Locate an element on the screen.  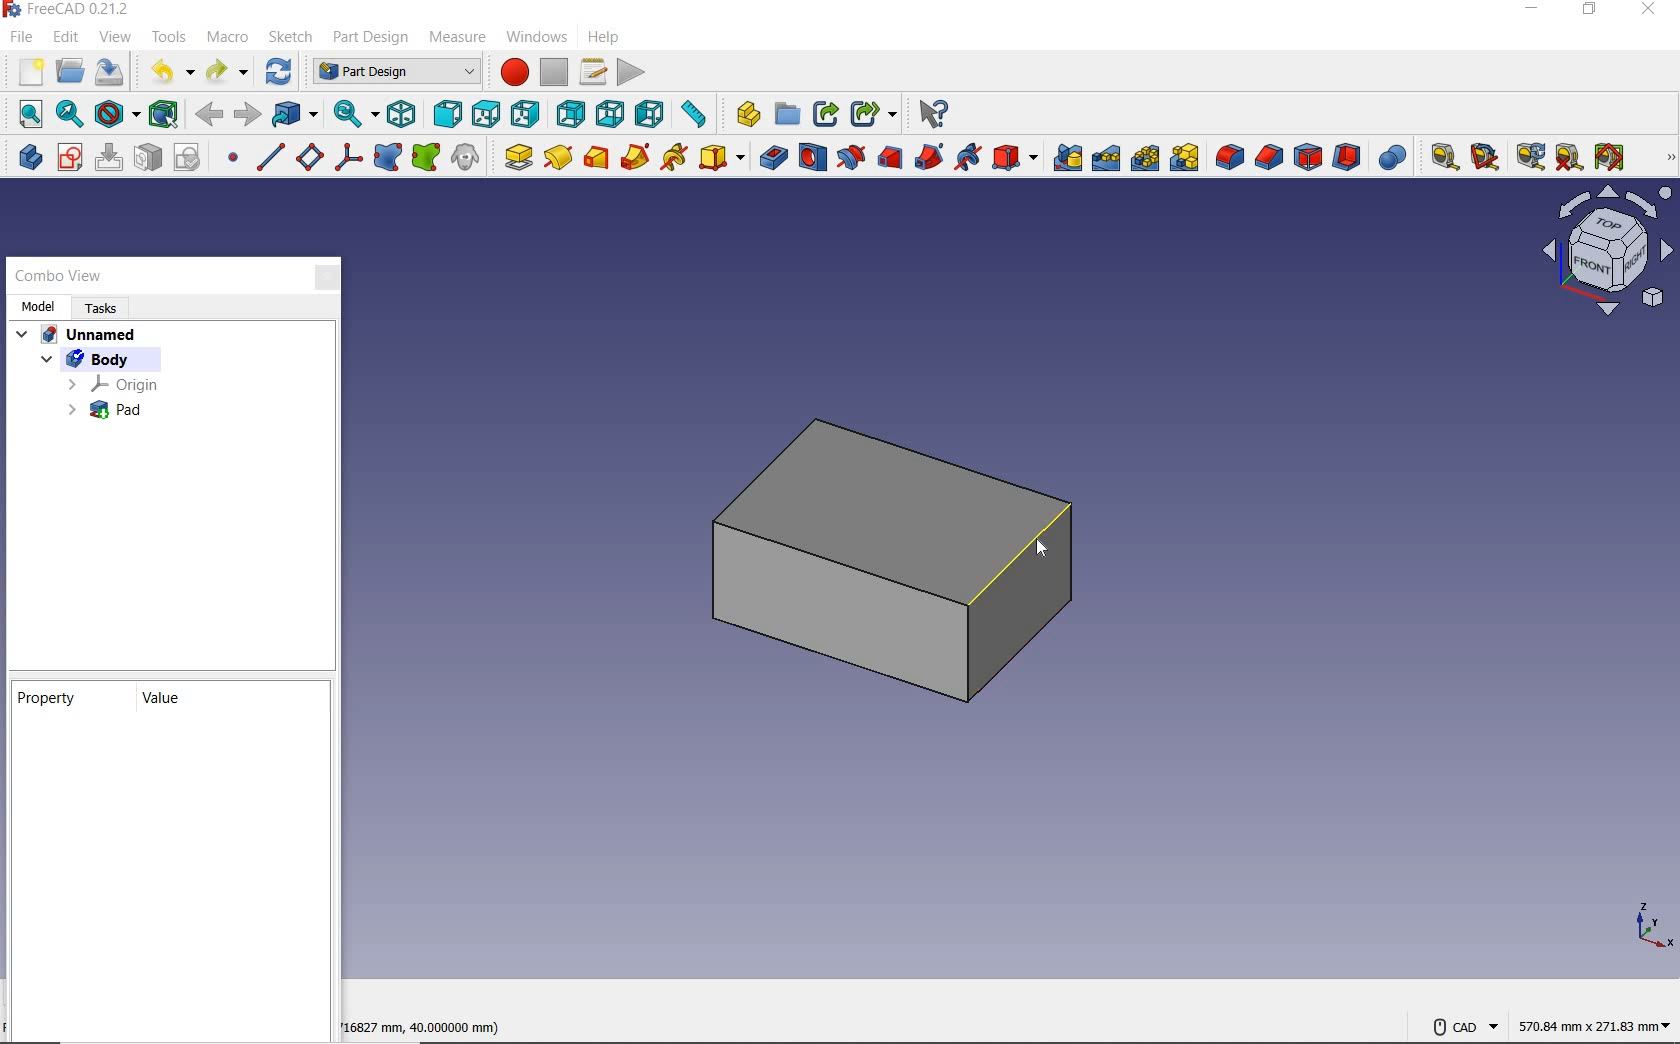
16827 mm, 40.000000 is located at coordinates (415, 1027).